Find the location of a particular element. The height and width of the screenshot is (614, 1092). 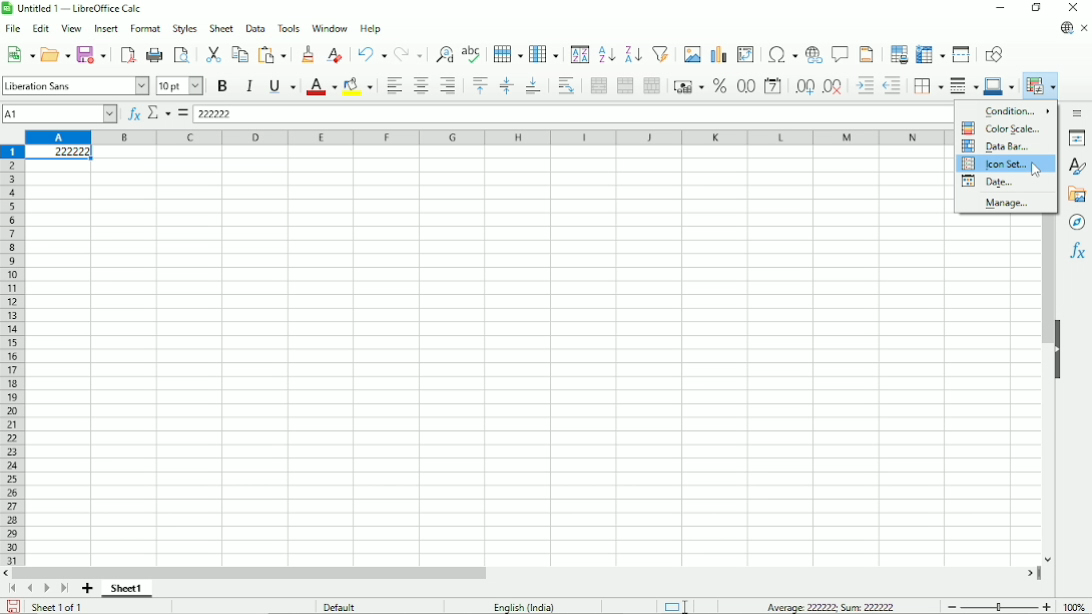

Properties is located at coordinates (1077, 139).